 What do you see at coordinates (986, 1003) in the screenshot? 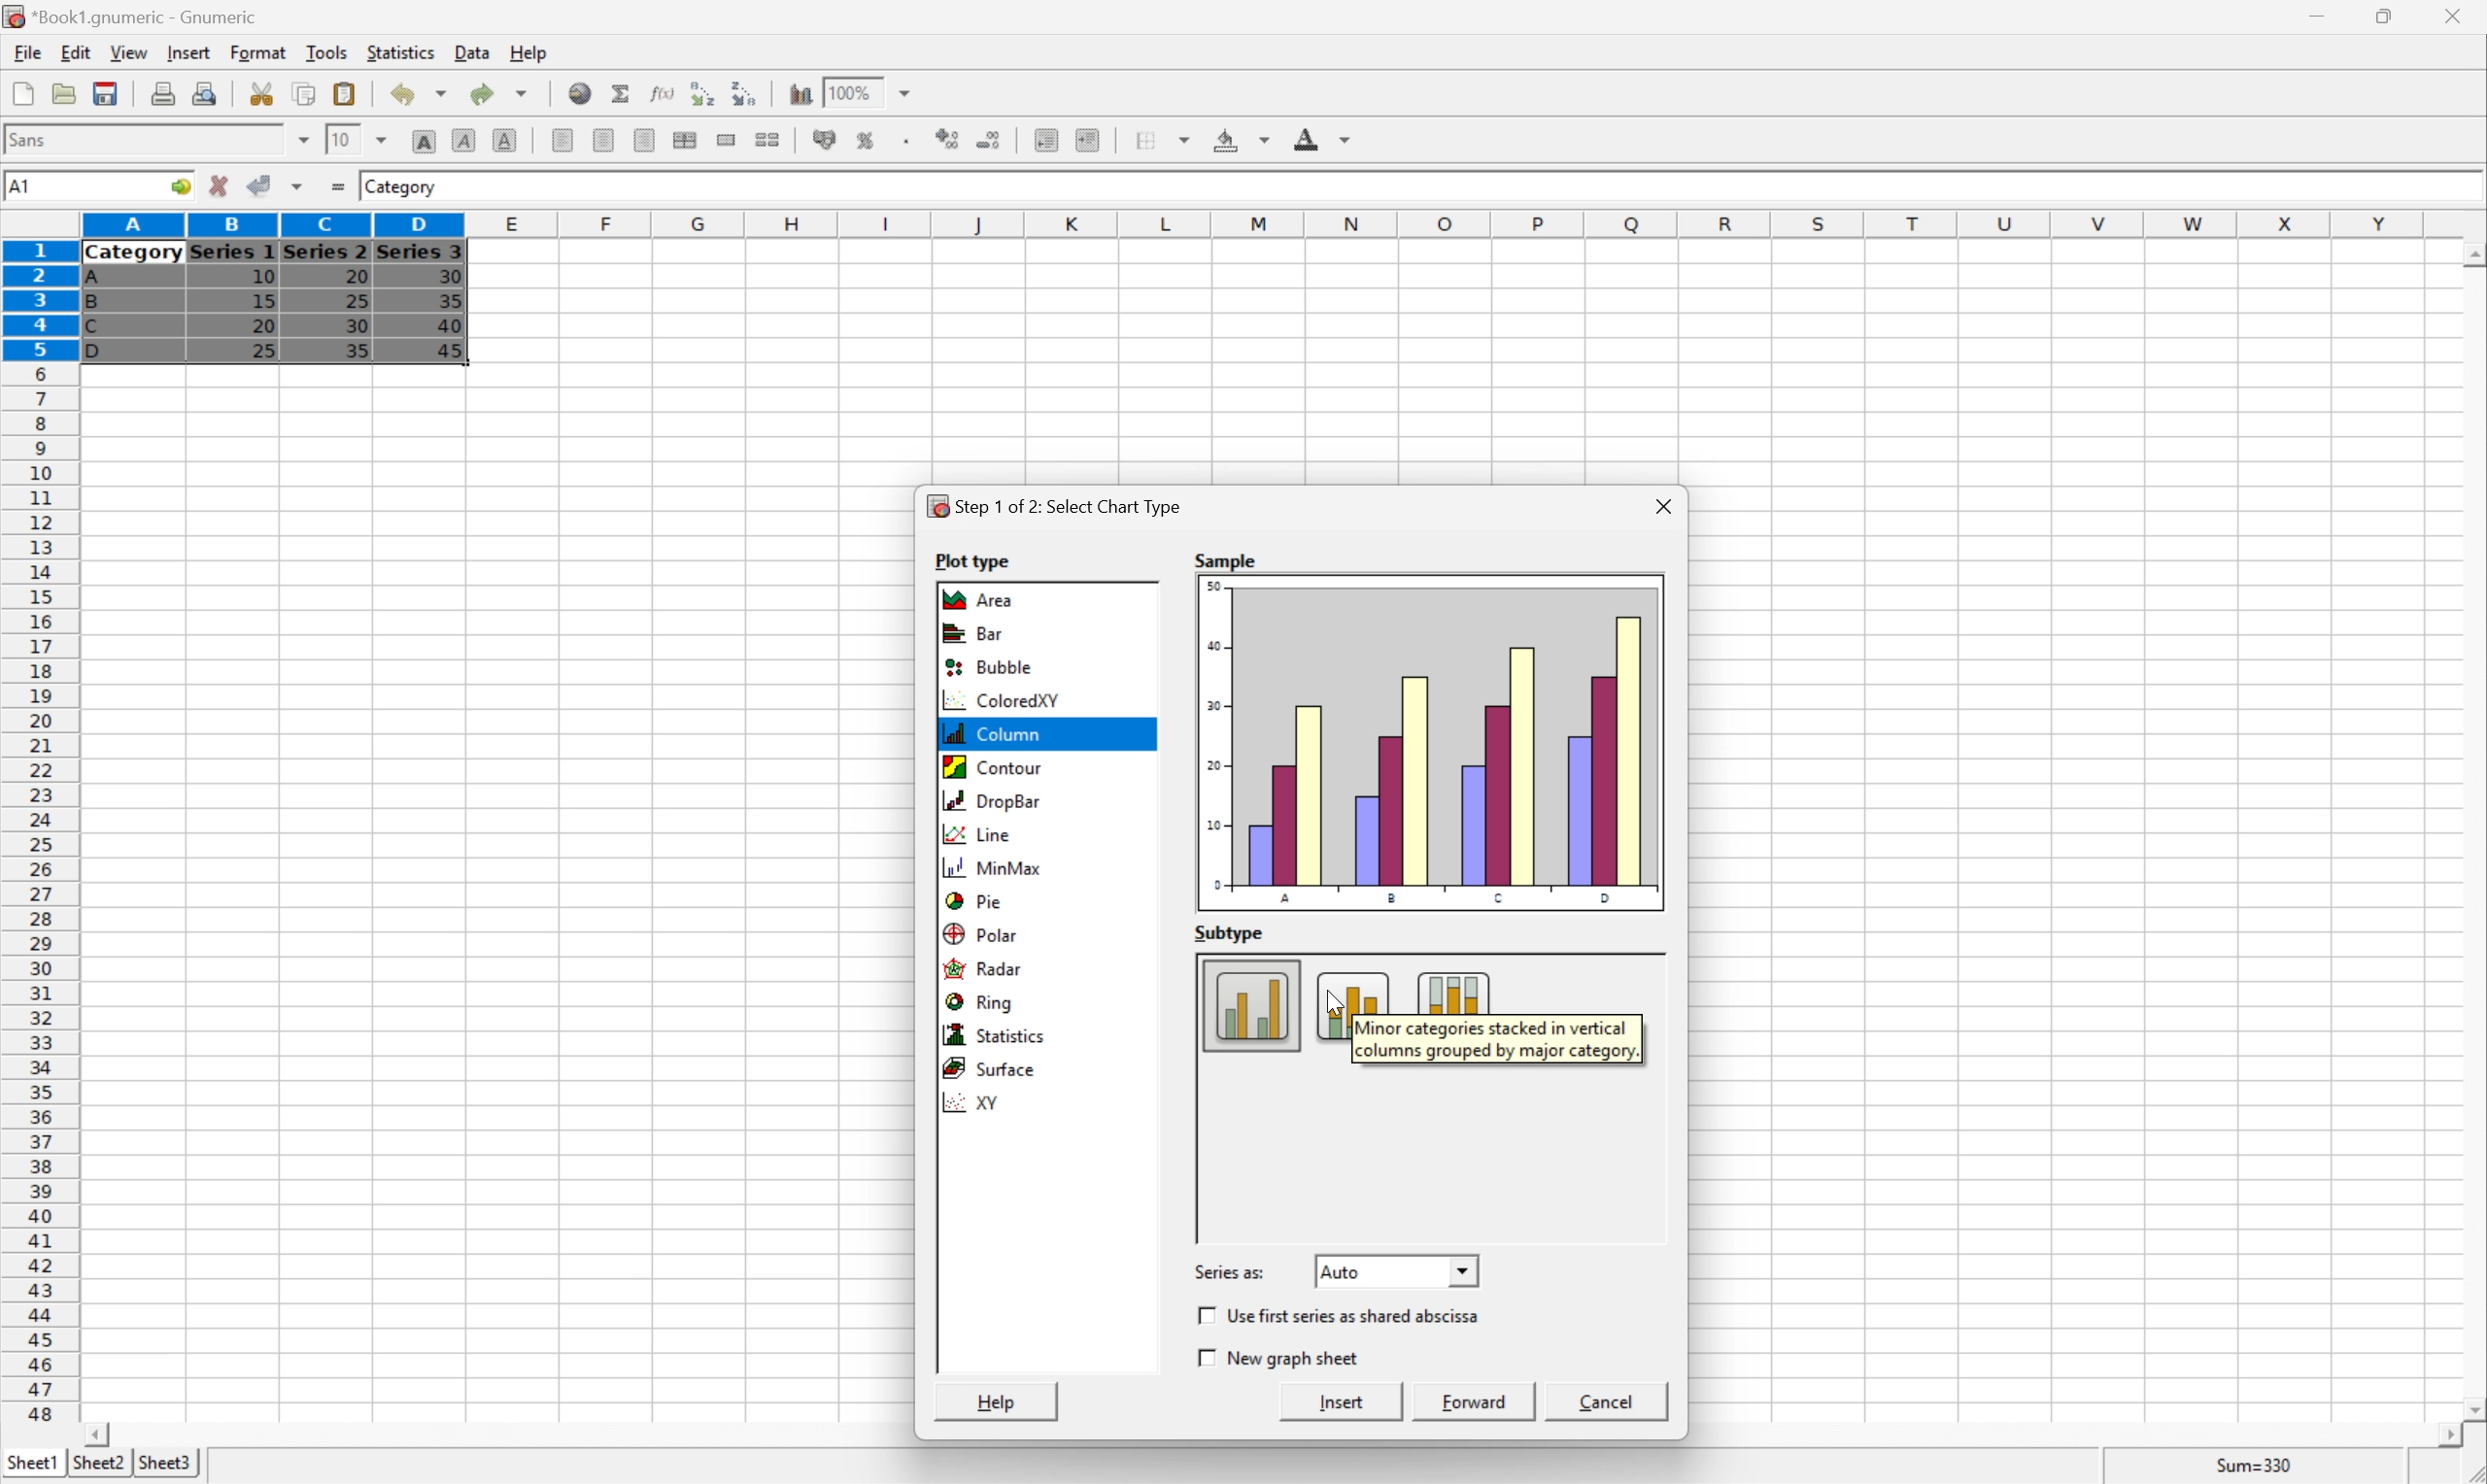
I see `Ring` at bounding box center [986, 1003].